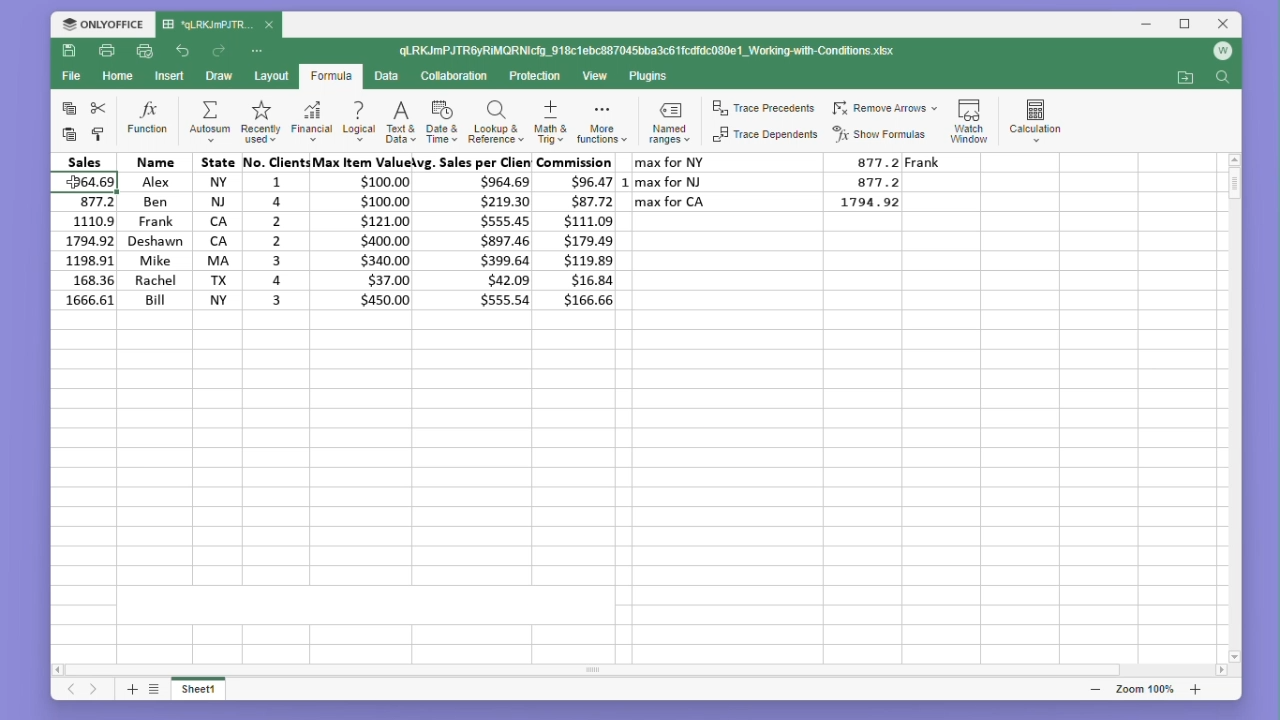 Image resolution: width=1280 pixels, height=720 pixels. Describe the element at coordinates (64, 693) in the screenshot. I see `Previous sheet` at that location.